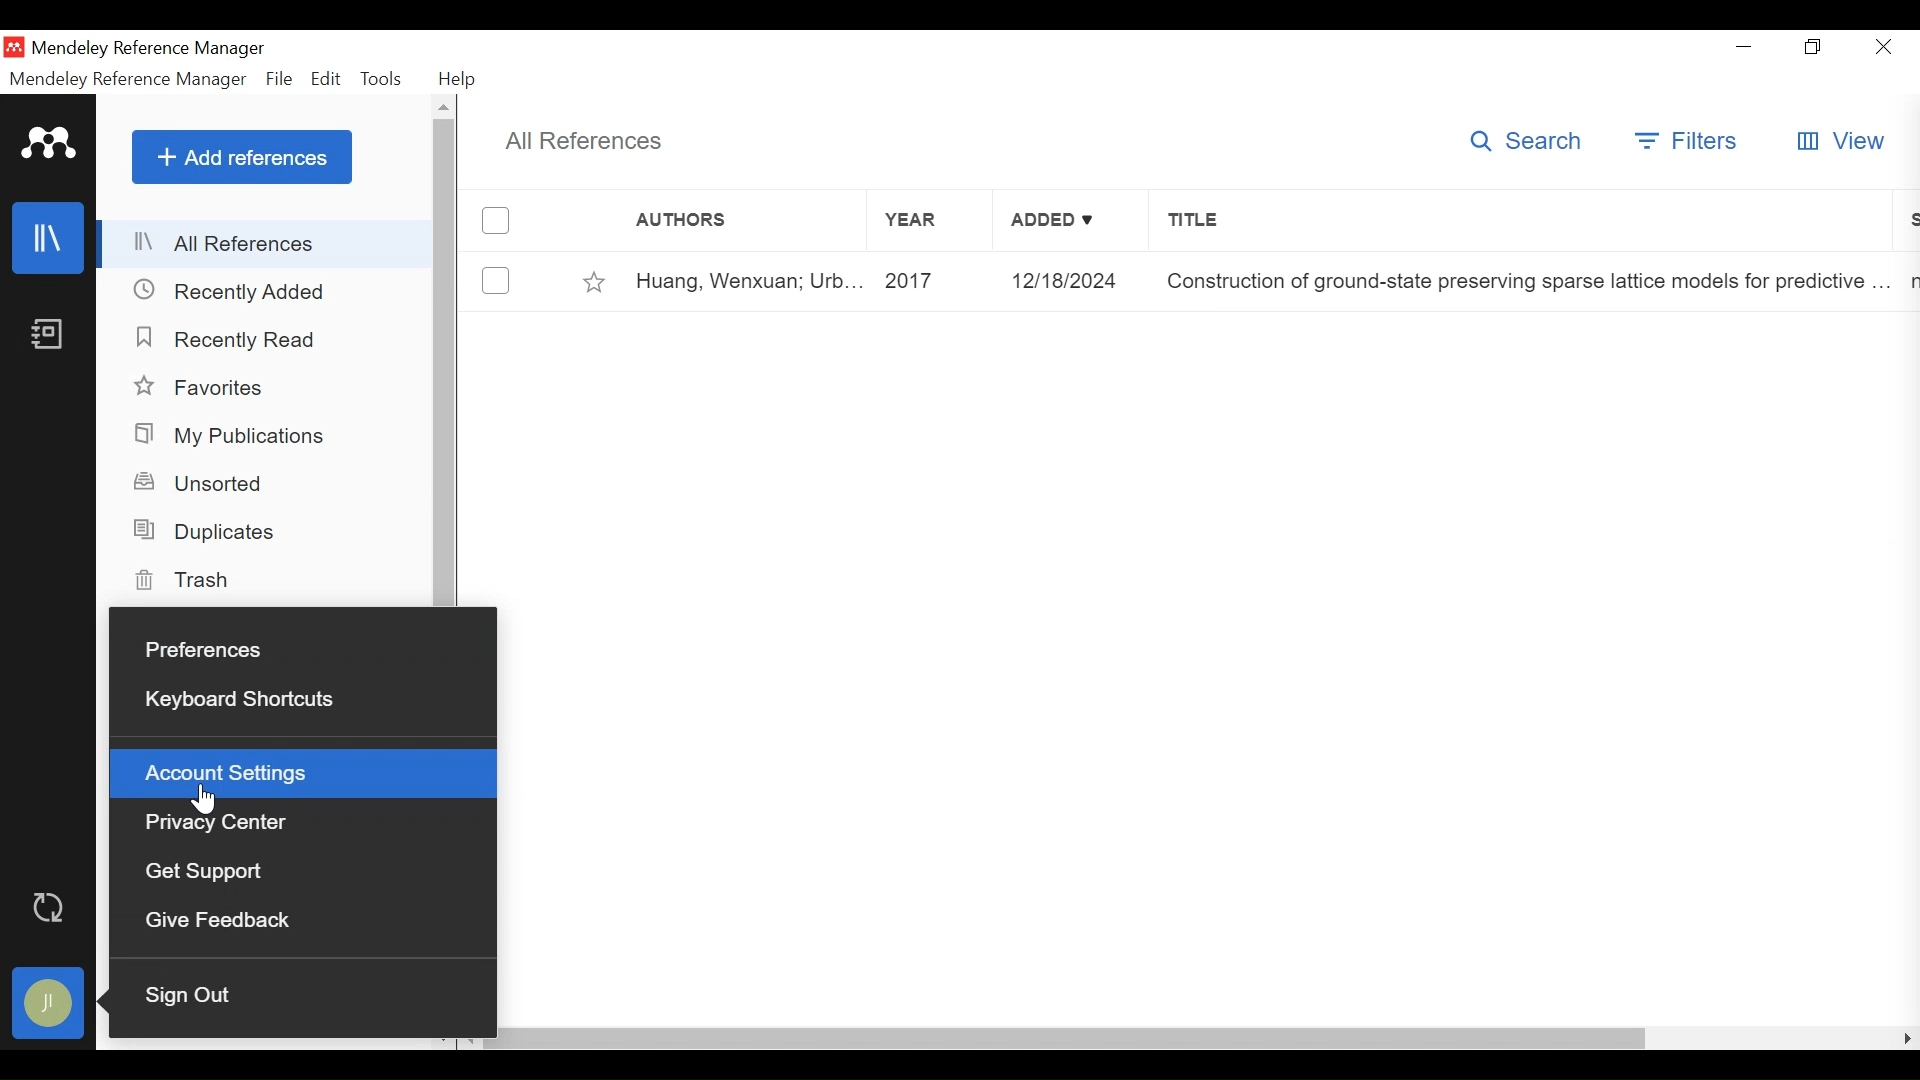 The width and height of the screenshot is (1920, 1080). I want to click on Keyboards Shortcuts, so click(296, 701).